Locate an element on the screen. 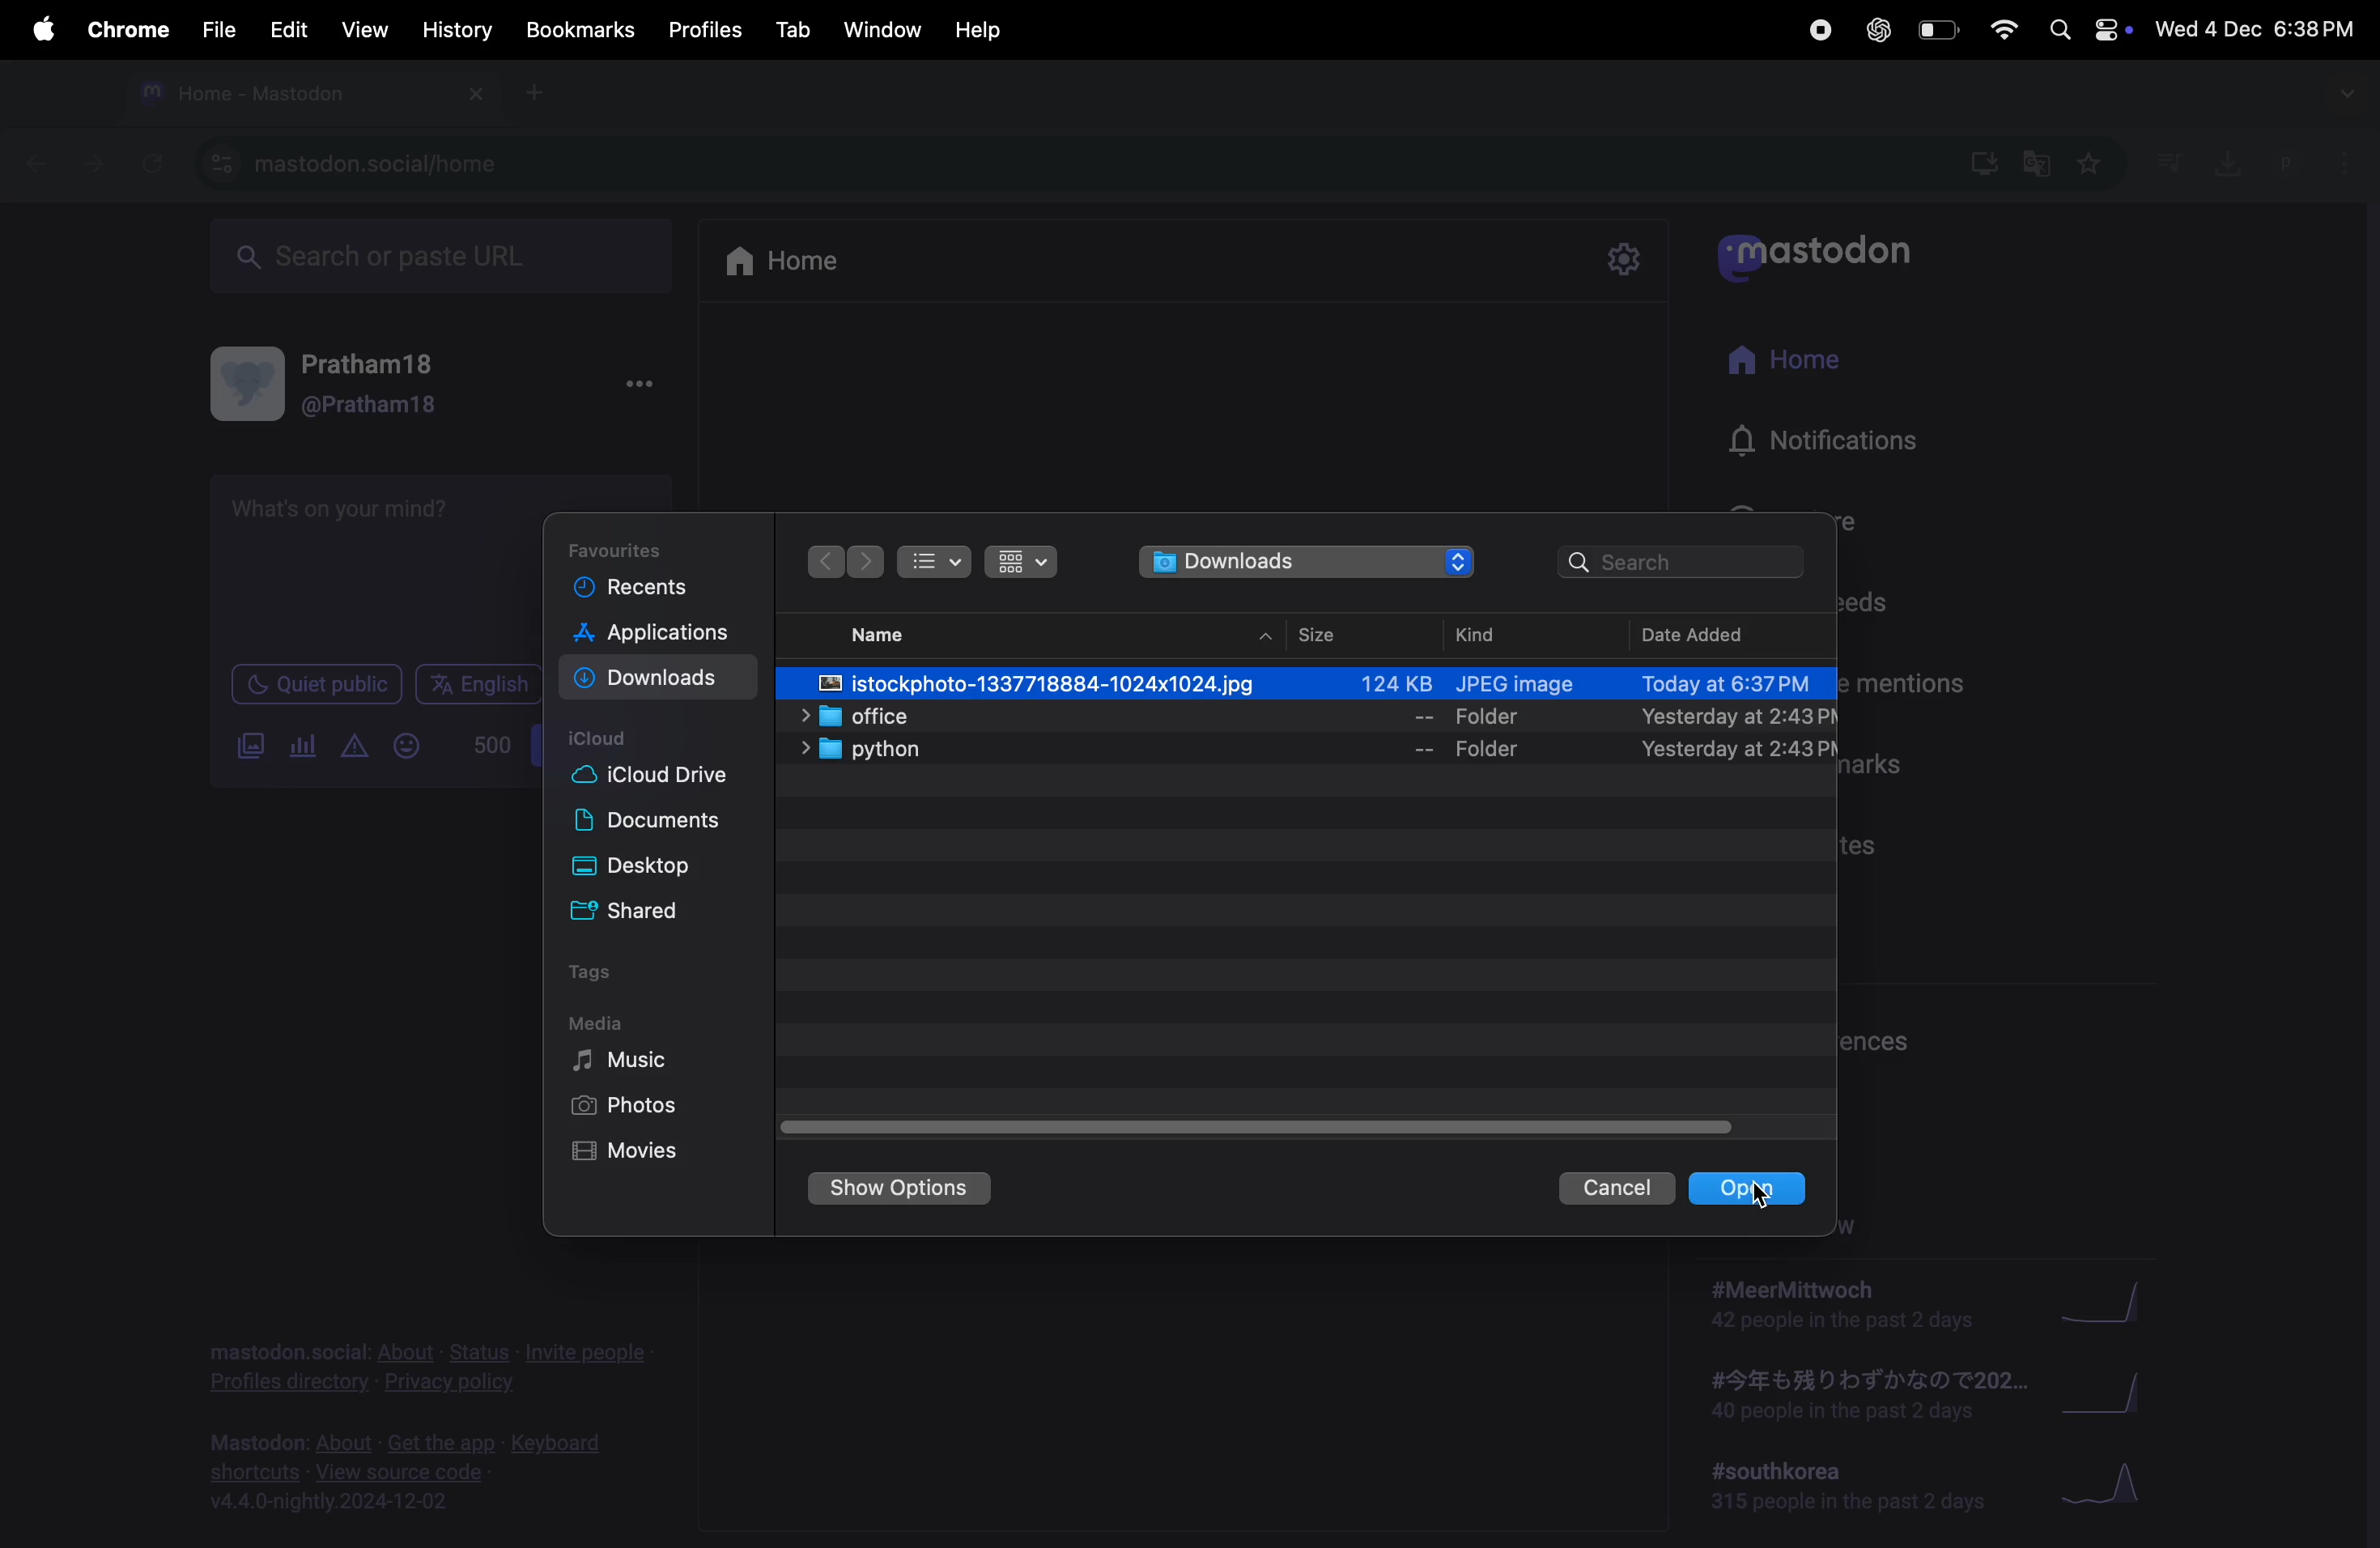 The width and height of the screenshot is (2380, 1548). refresh is located at coordinates (152, 163).